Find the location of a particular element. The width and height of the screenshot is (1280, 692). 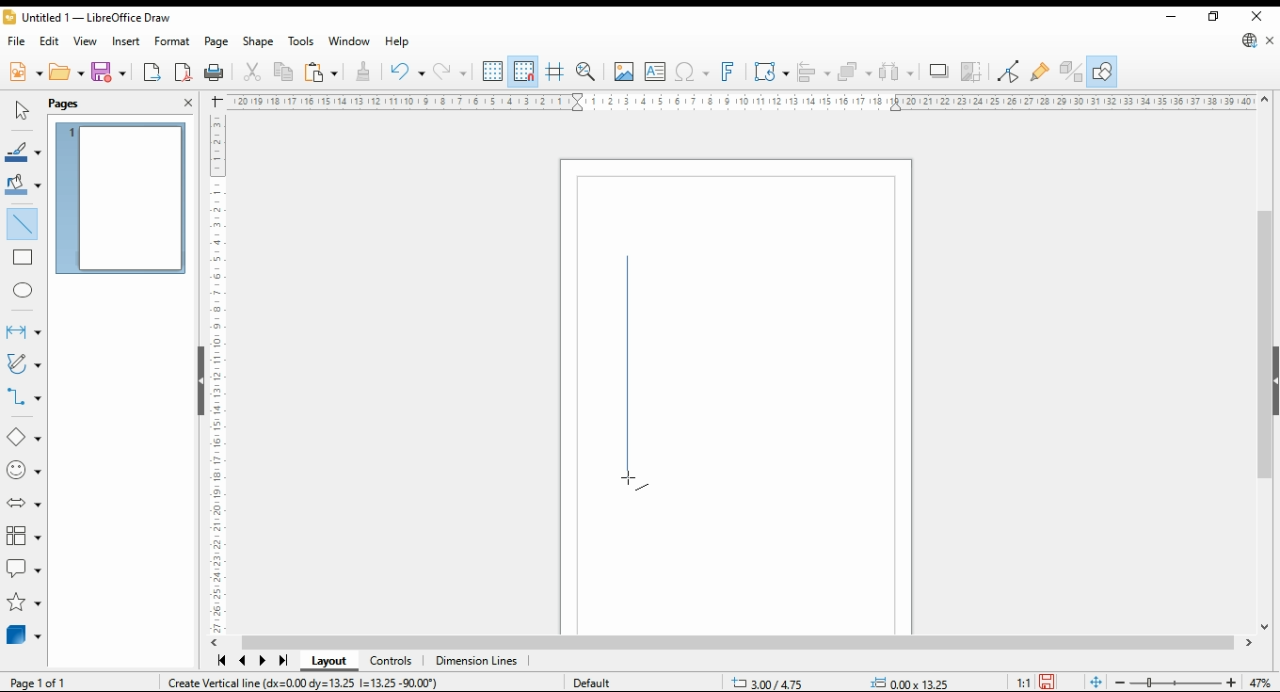

close document is located at coordinates (1270, 41).